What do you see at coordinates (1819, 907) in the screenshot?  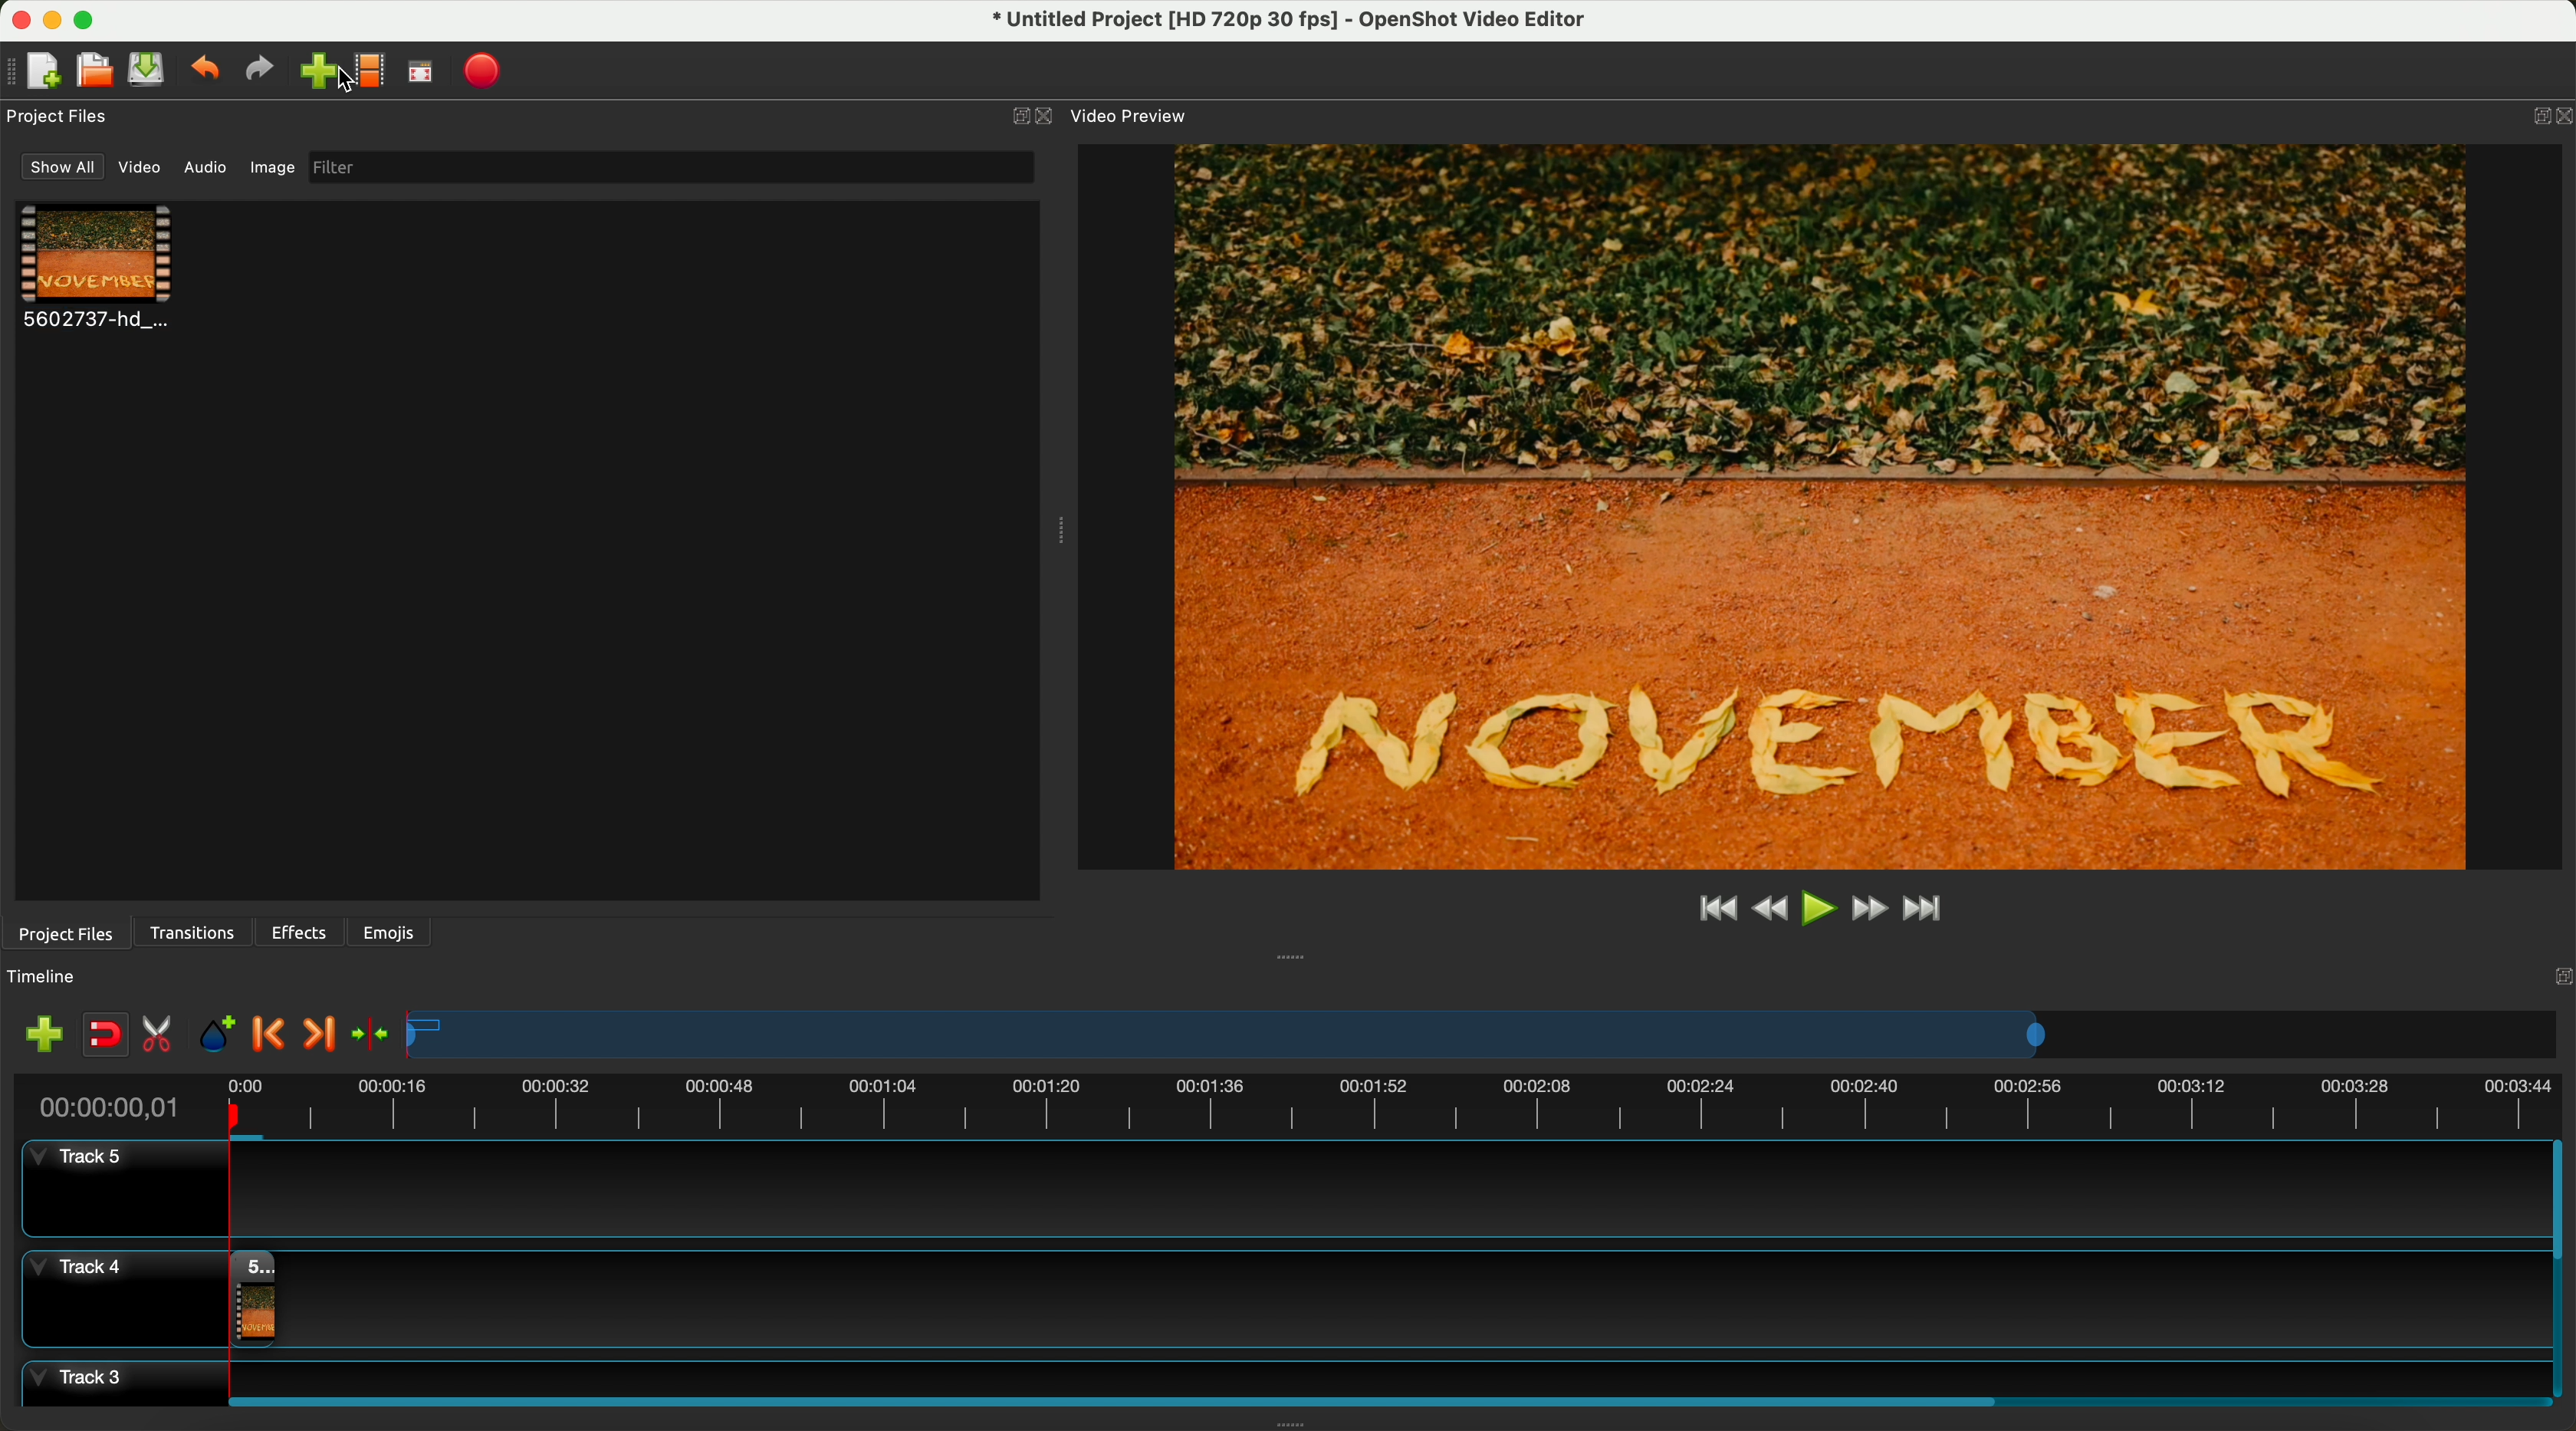 I see `play` at bounding box center [1819, 907].